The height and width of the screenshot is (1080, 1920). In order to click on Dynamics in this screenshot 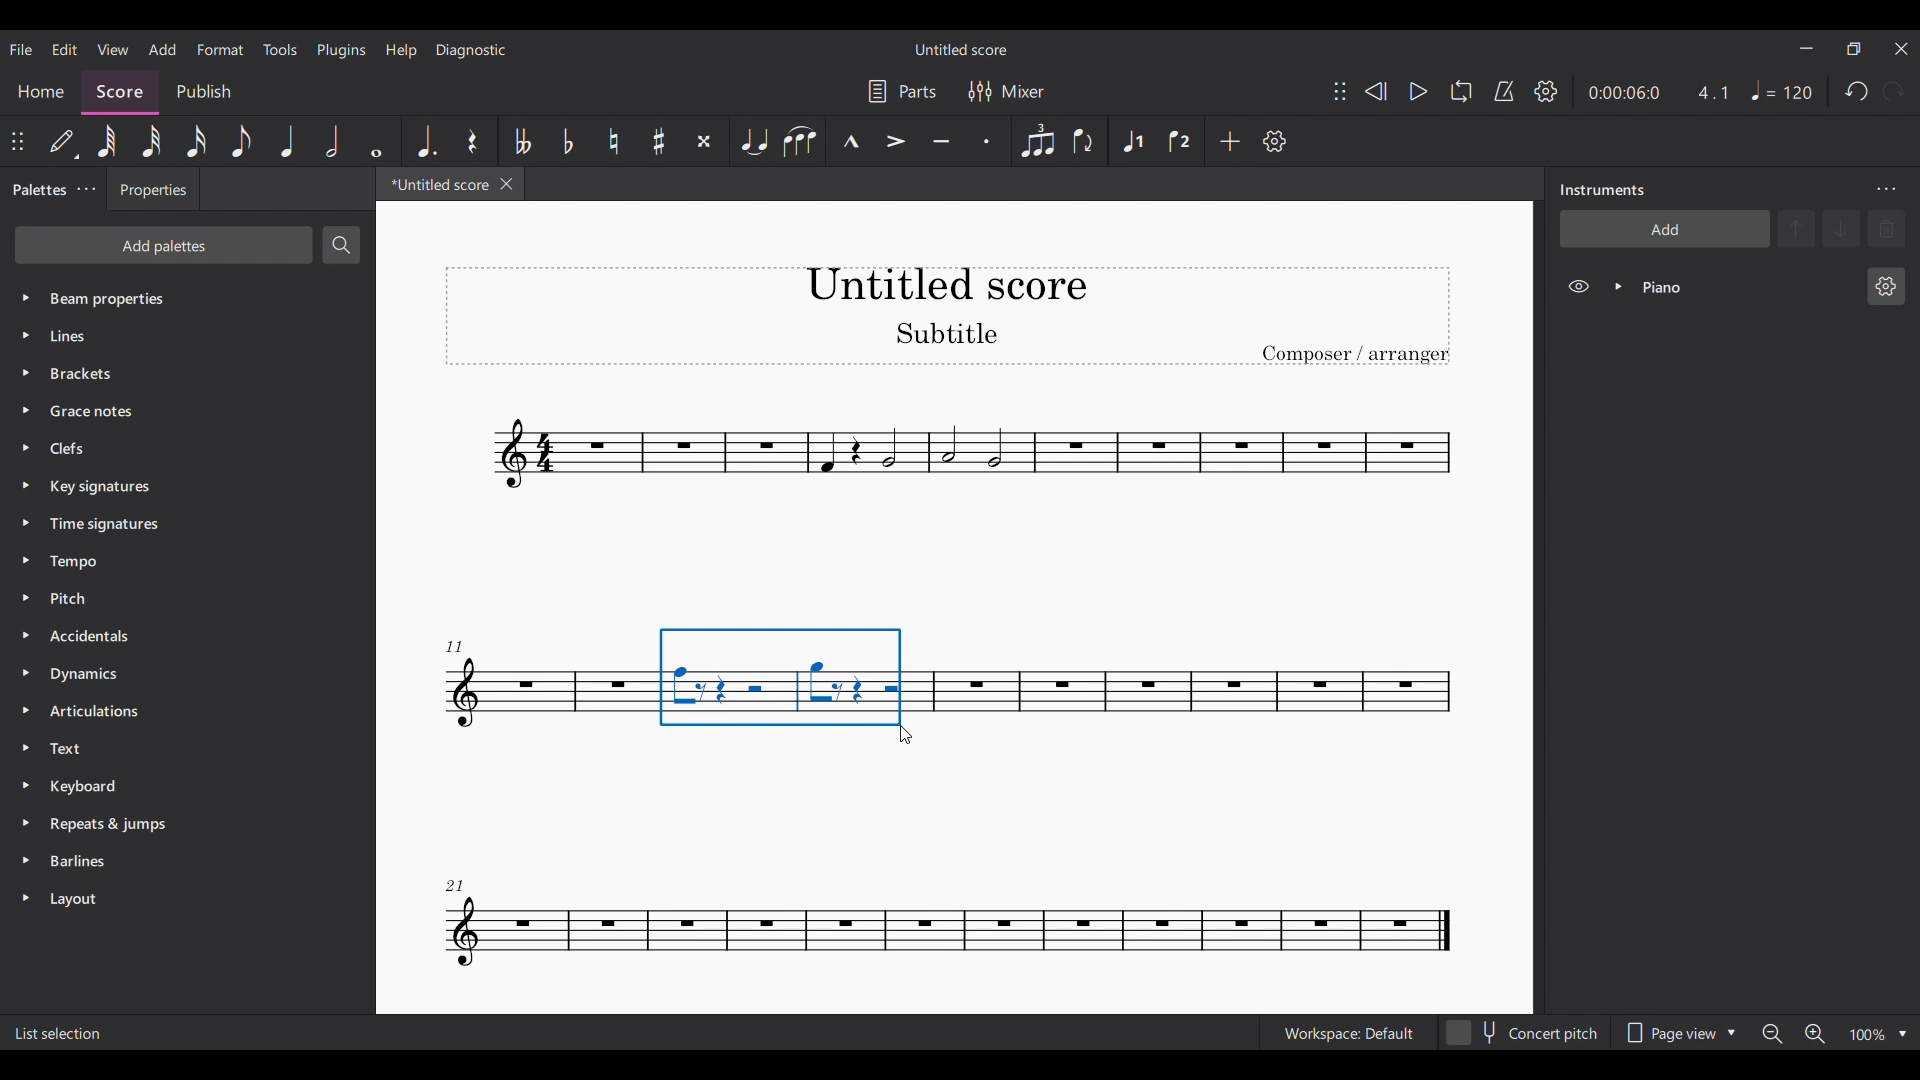, I will do `click(168, 676)`.